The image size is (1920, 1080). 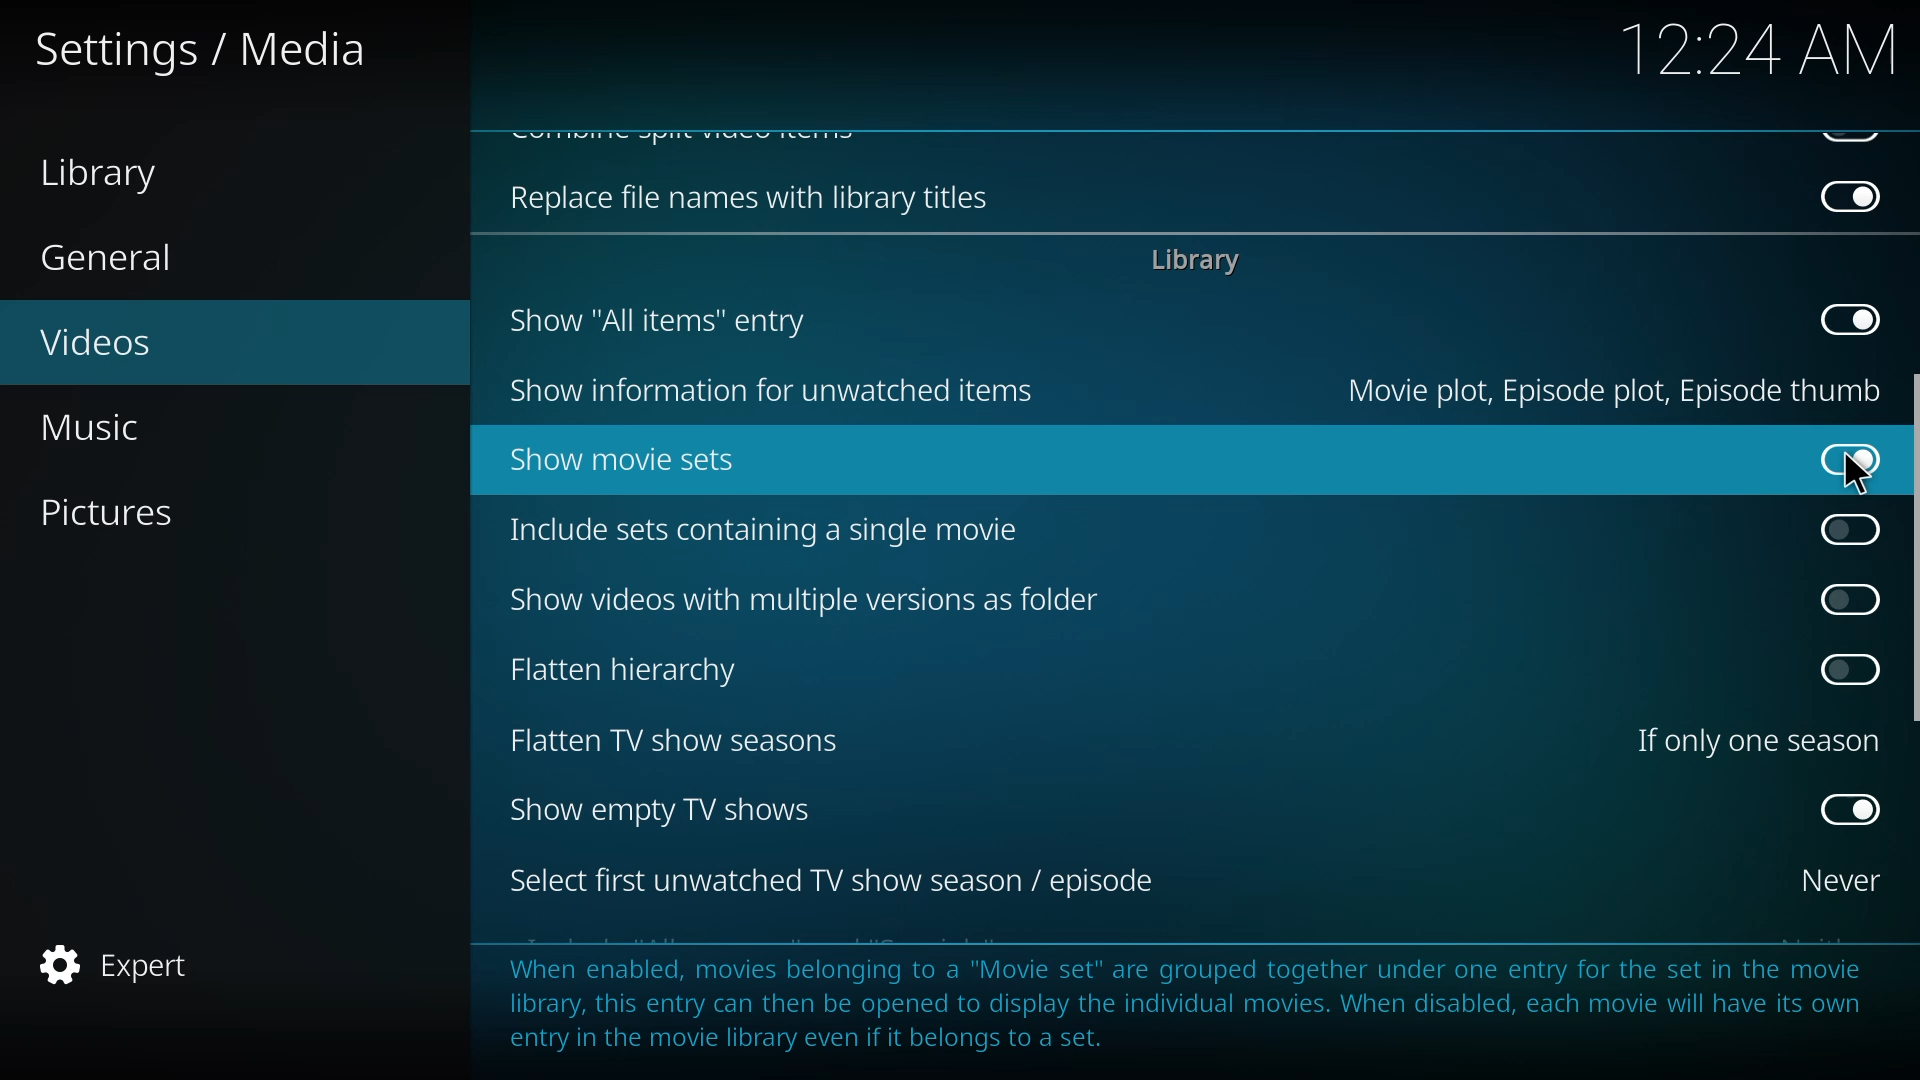 I want to click on disabled, so click(x=1849, y=194).